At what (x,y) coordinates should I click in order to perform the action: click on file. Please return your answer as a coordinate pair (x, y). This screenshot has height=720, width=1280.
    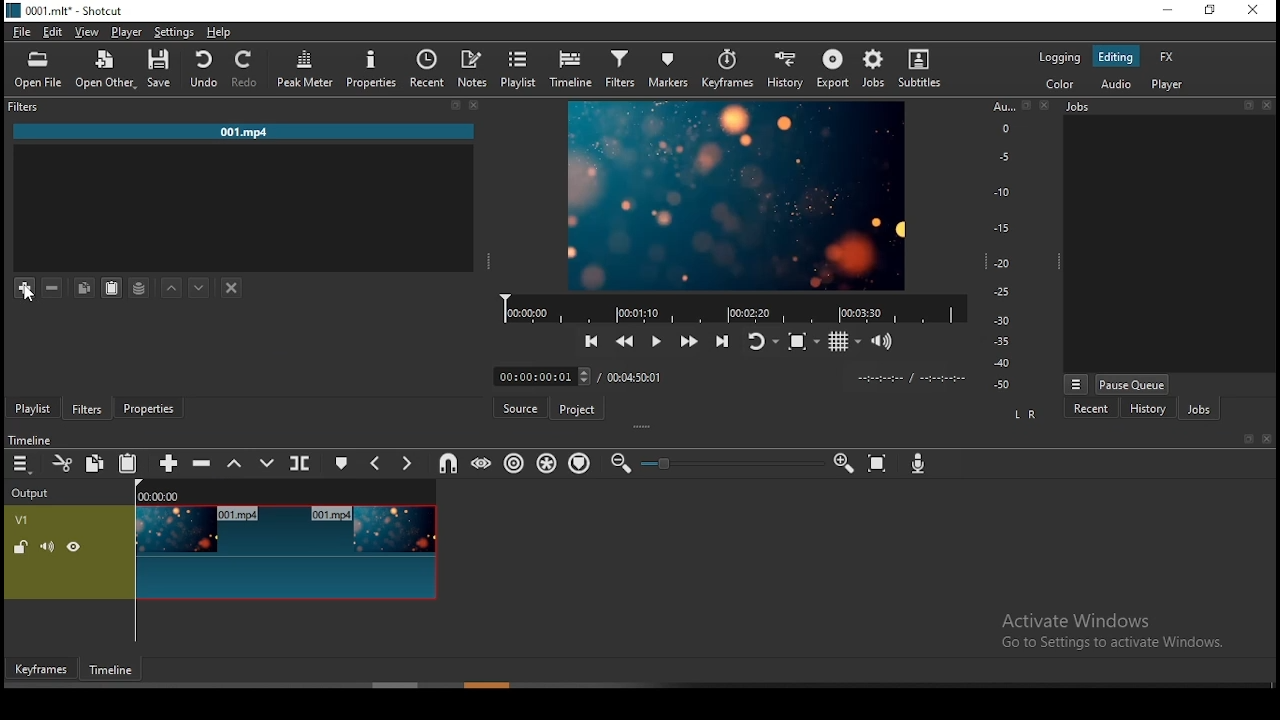
    Looking at the image, I should click on (20, 33).